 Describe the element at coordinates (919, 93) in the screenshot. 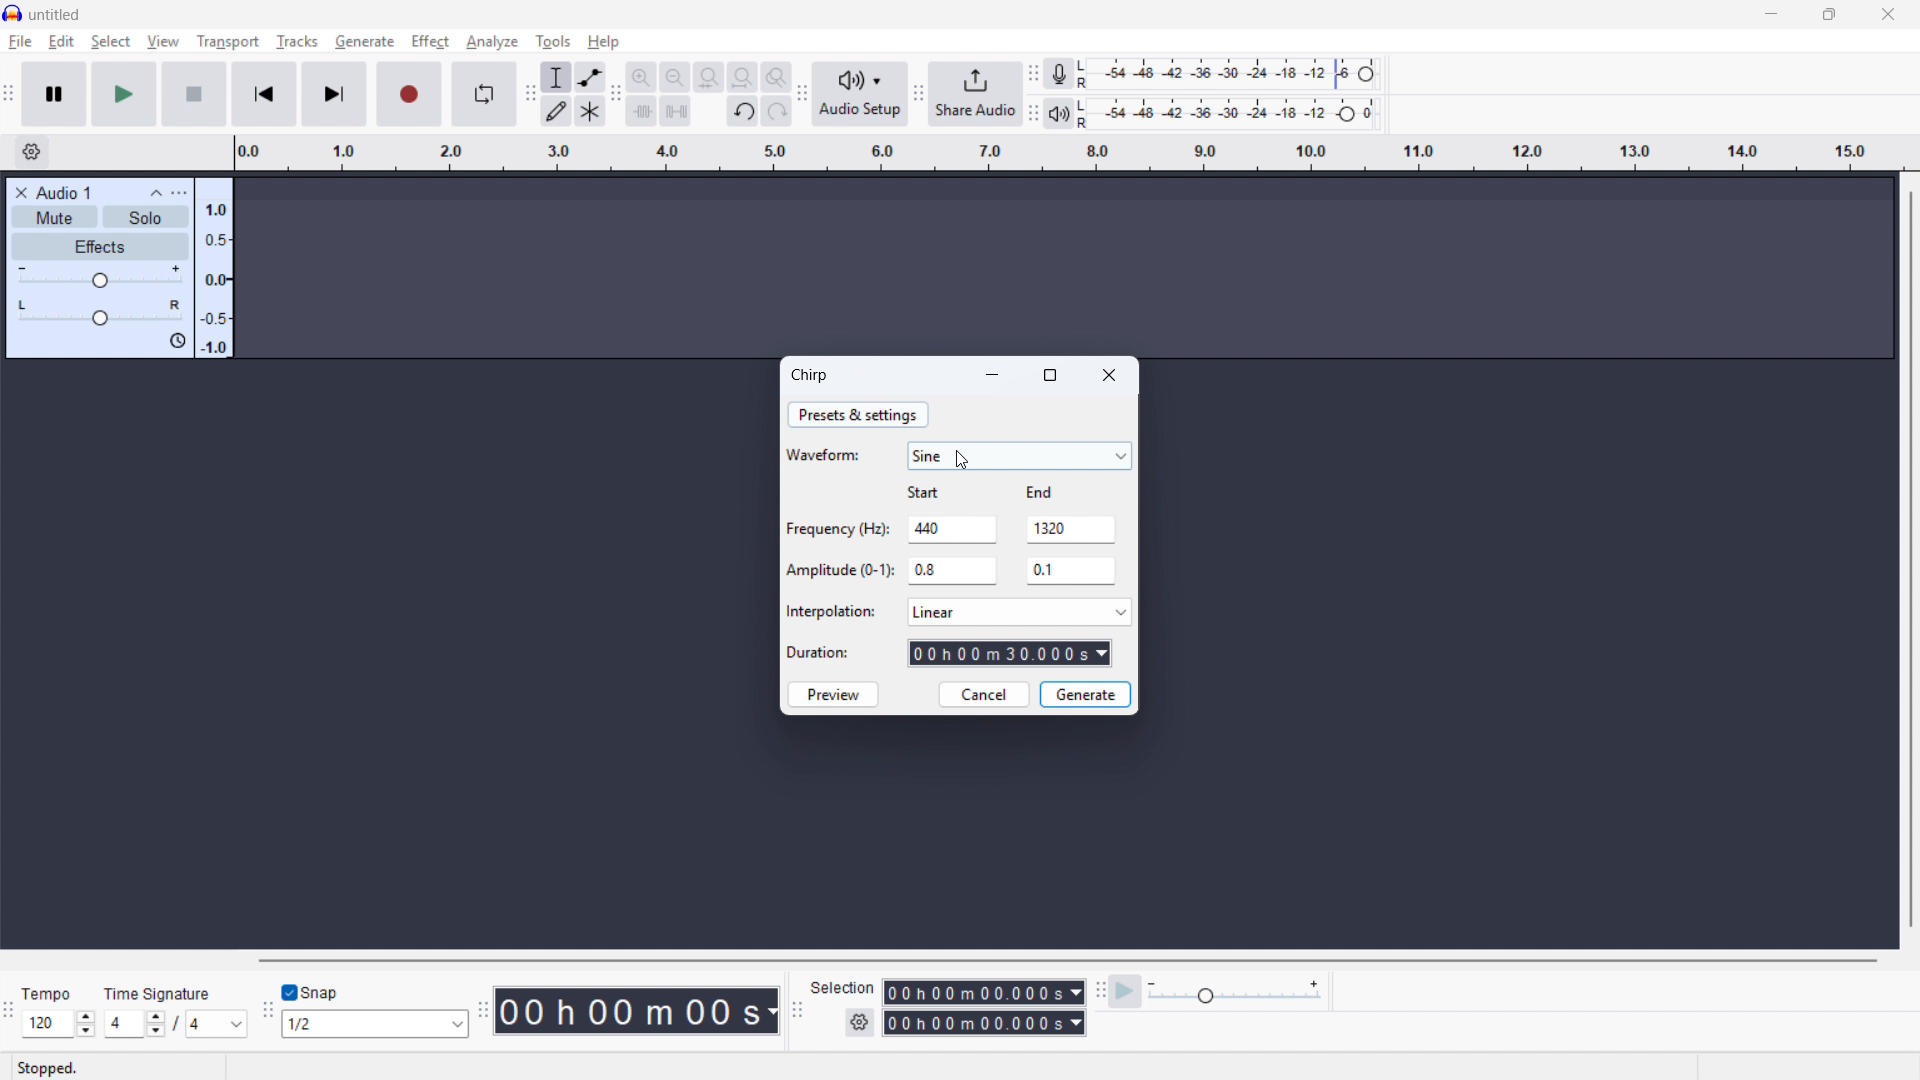

I see `Share audio toolbar ` at that location.